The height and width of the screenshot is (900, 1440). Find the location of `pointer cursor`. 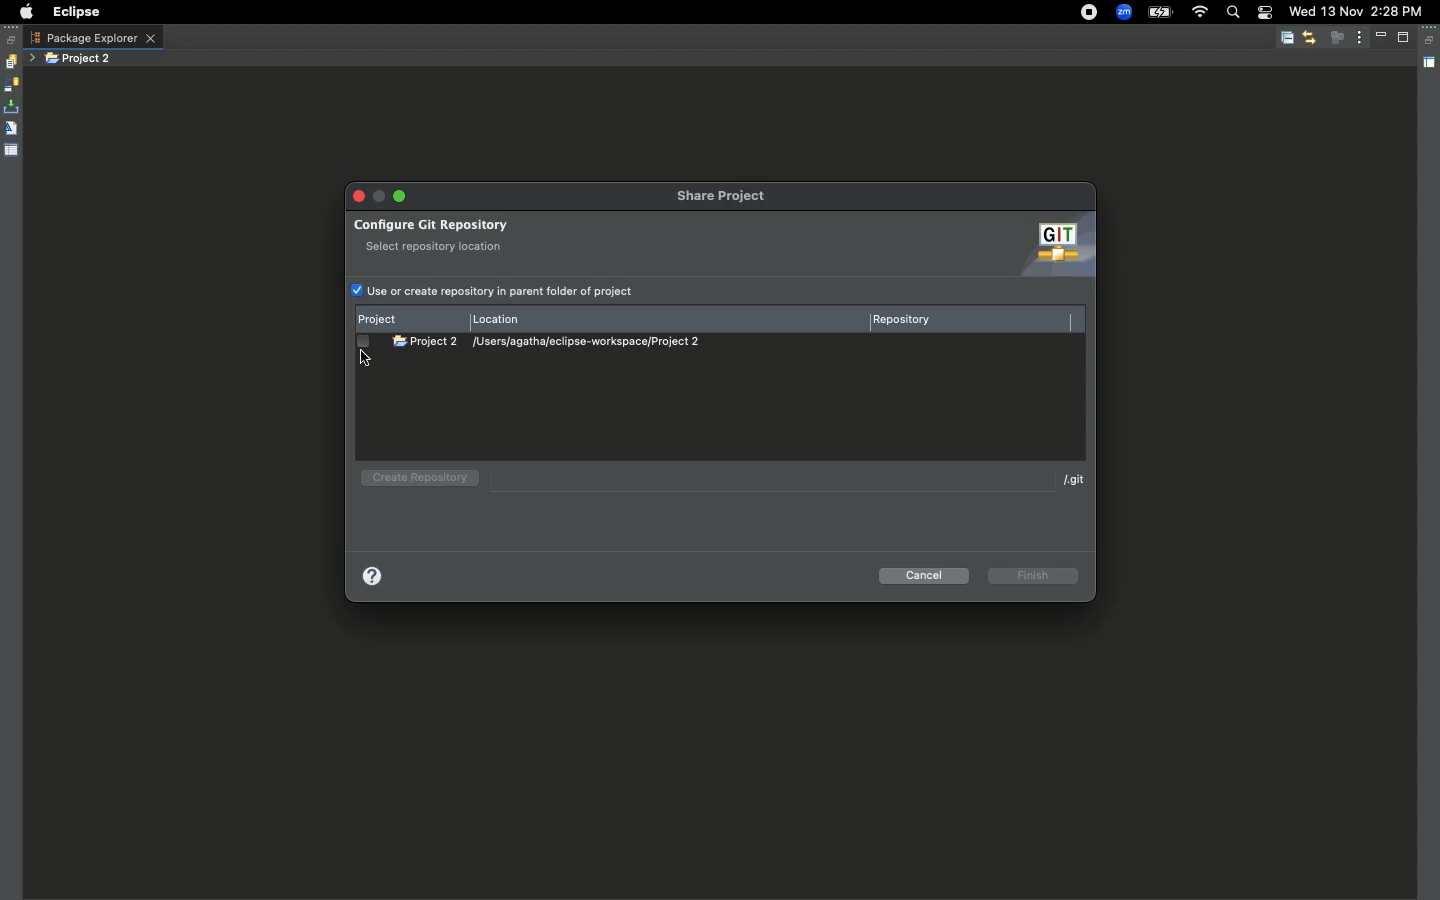

pointer cursor is located at coordinates (363, 357).